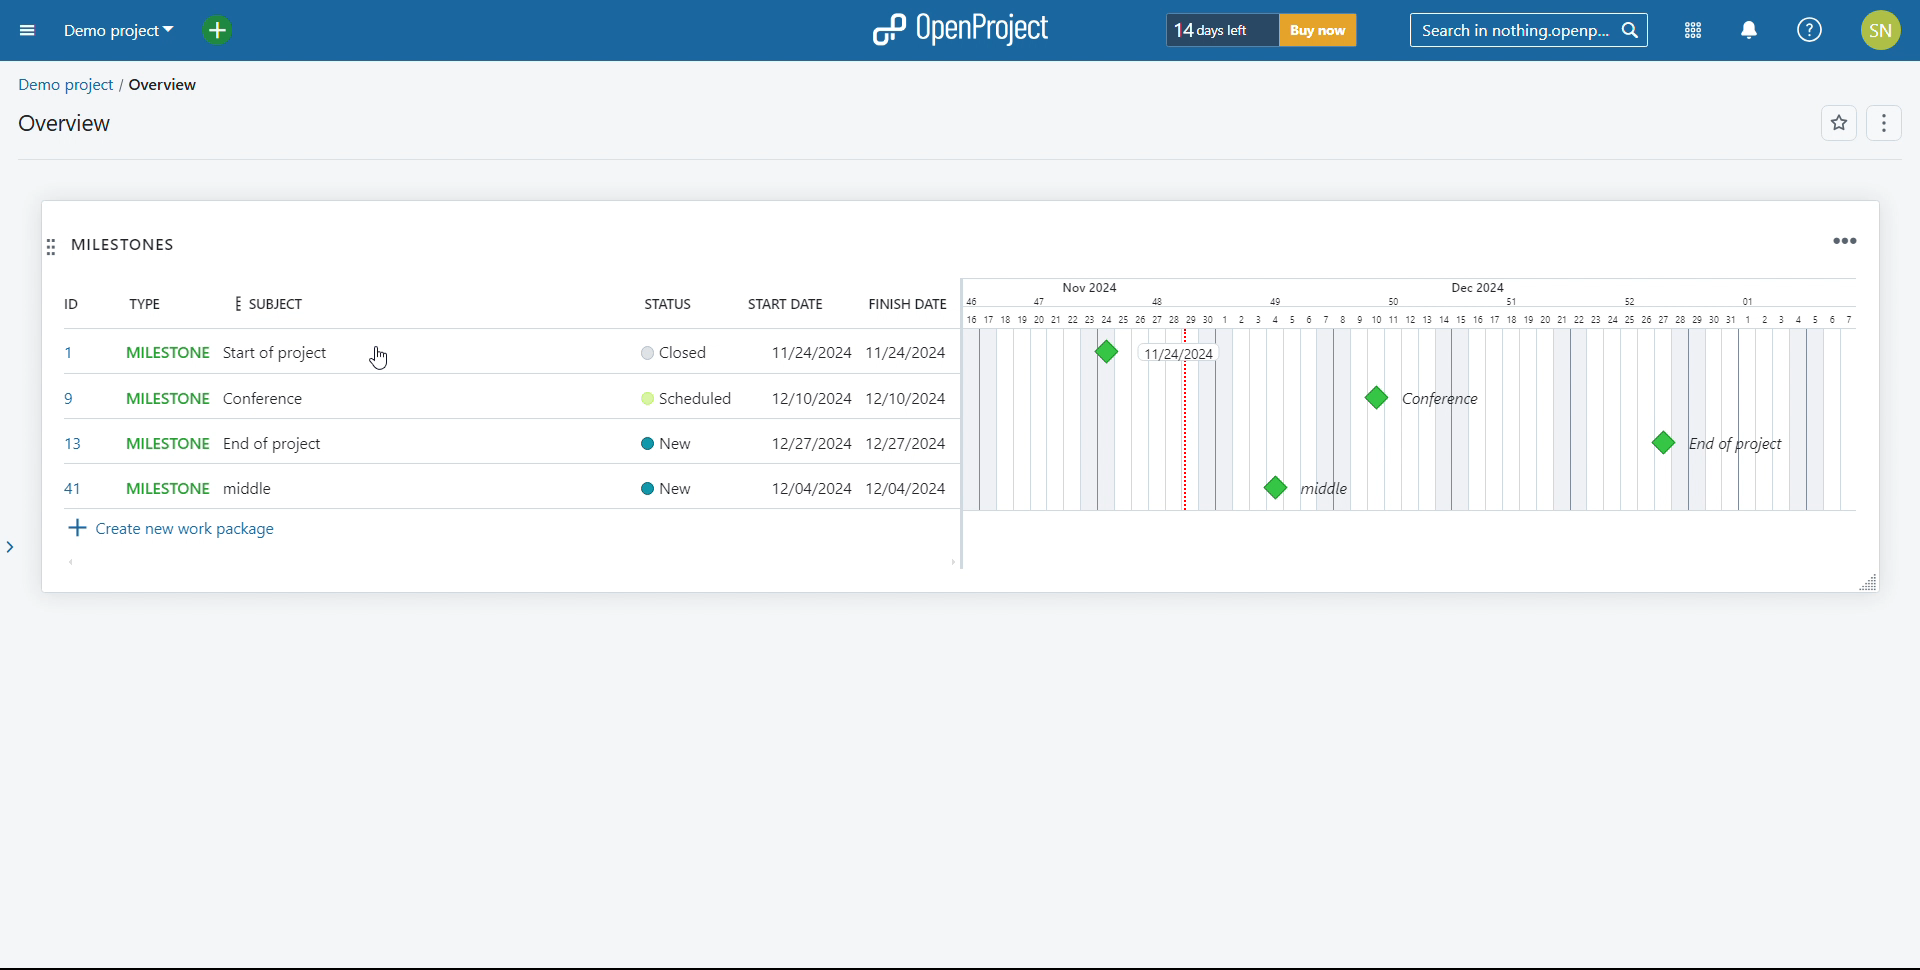 This screenshot has height=970, width=1920. I want to click on resize, so click(1865, 581).